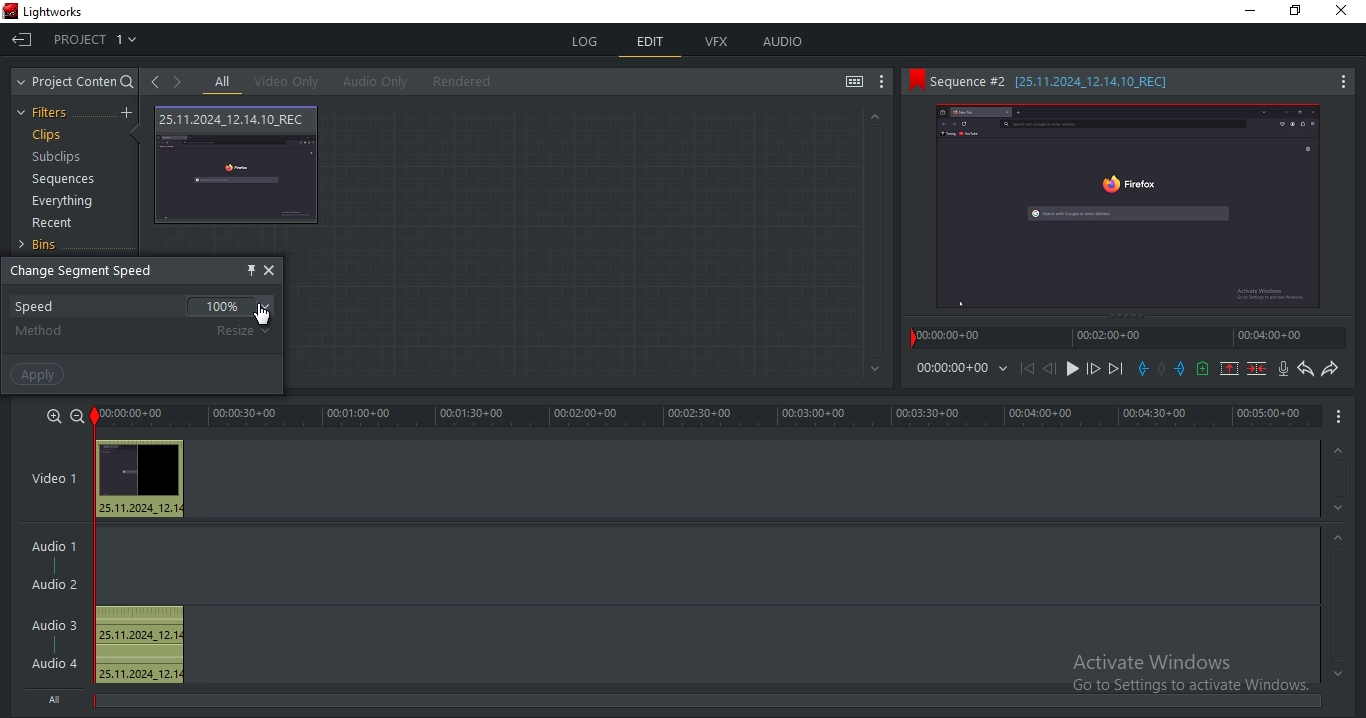 The image size is (1366, 718). What do you see at coordinates (45, 113) in the screenshot?
I see `filters` at bounding box center [45, 113].